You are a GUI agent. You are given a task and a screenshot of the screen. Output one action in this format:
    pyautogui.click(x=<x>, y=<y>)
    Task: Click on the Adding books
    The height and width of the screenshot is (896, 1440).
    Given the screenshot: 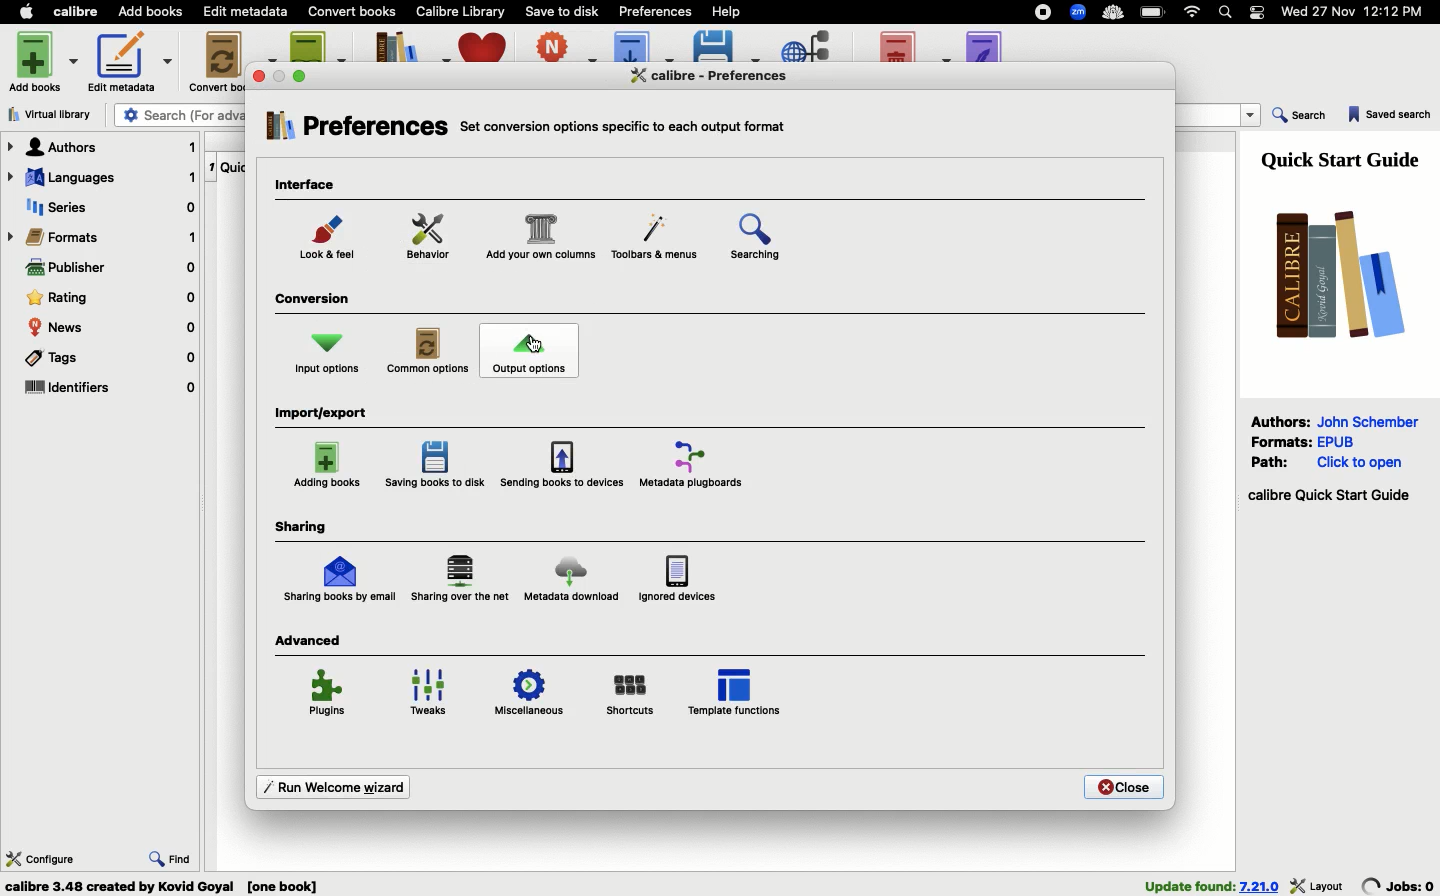 What is the action you would take?
    pyautogui.click(x=329, y=465)
    